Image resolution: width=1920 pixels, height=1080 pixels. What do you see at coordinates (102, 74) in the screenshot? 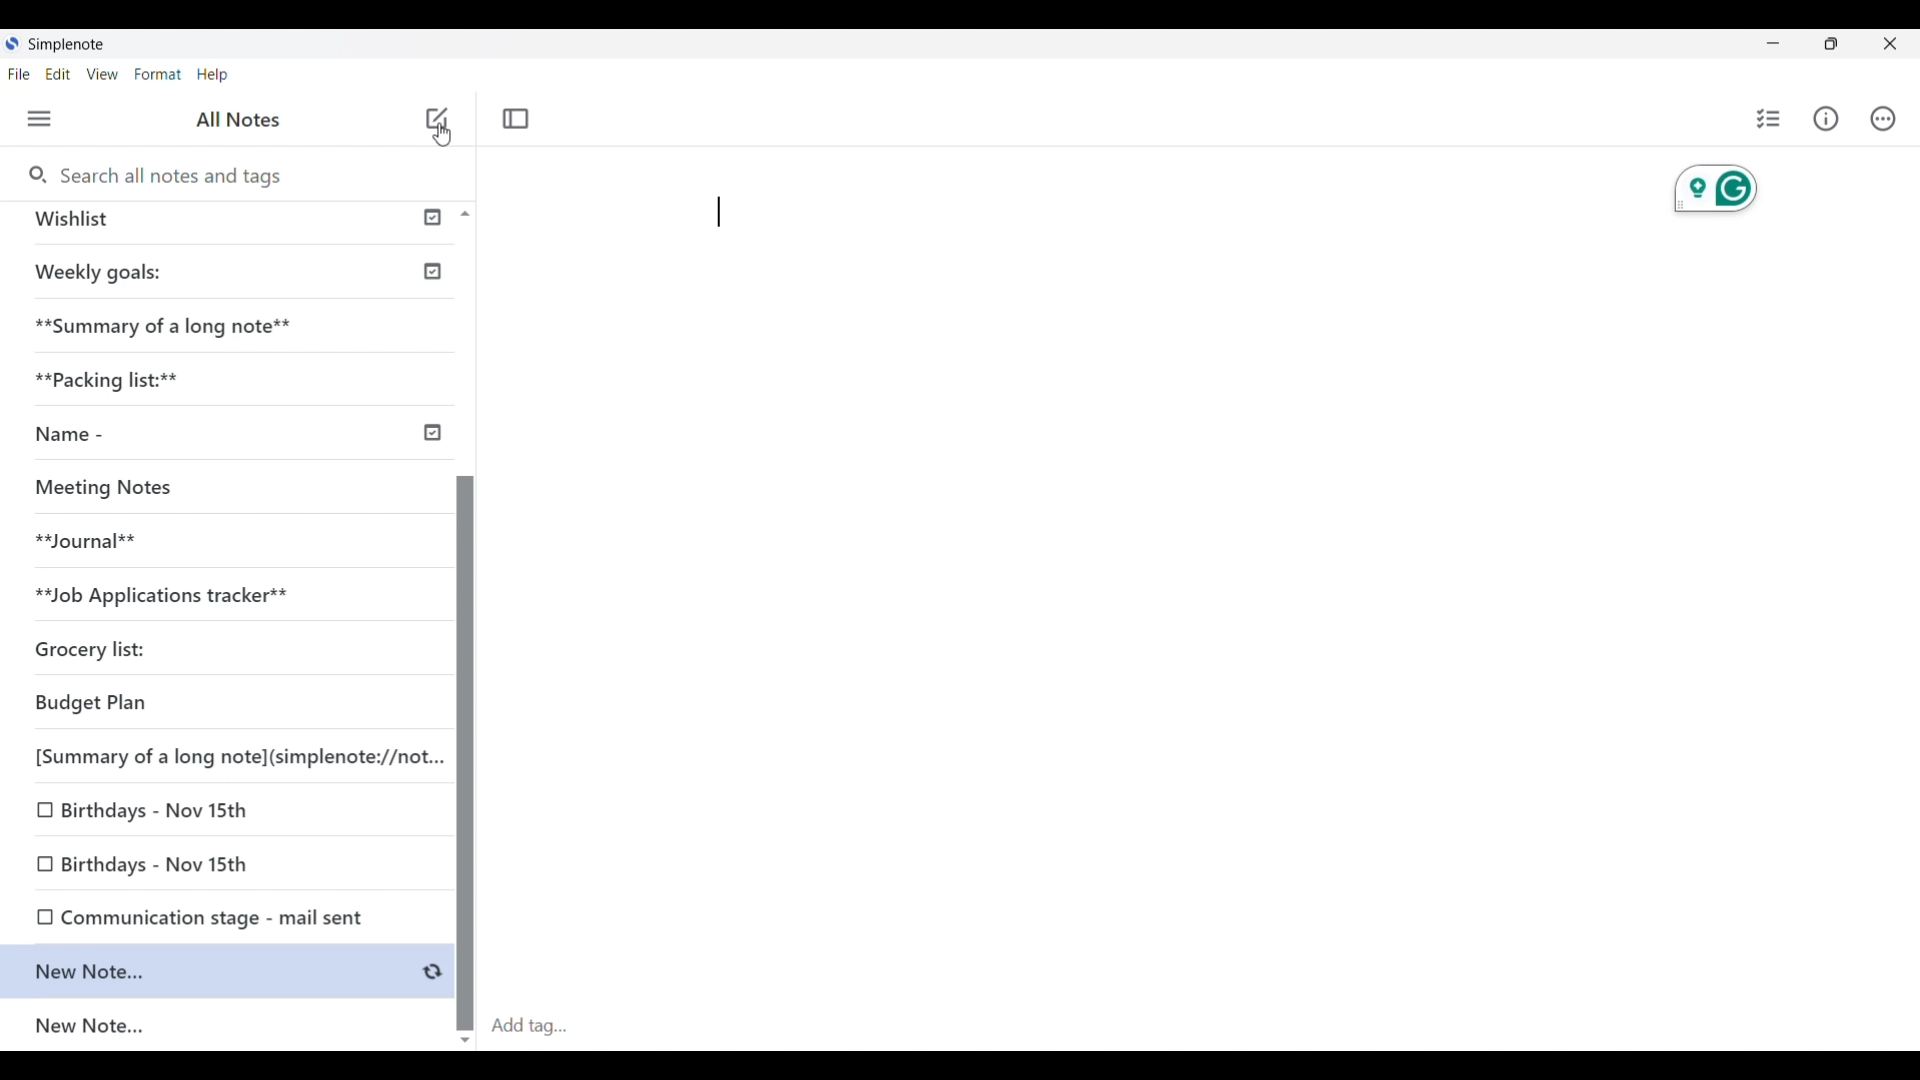
I see `View menu` at bounding box center [102, 74].